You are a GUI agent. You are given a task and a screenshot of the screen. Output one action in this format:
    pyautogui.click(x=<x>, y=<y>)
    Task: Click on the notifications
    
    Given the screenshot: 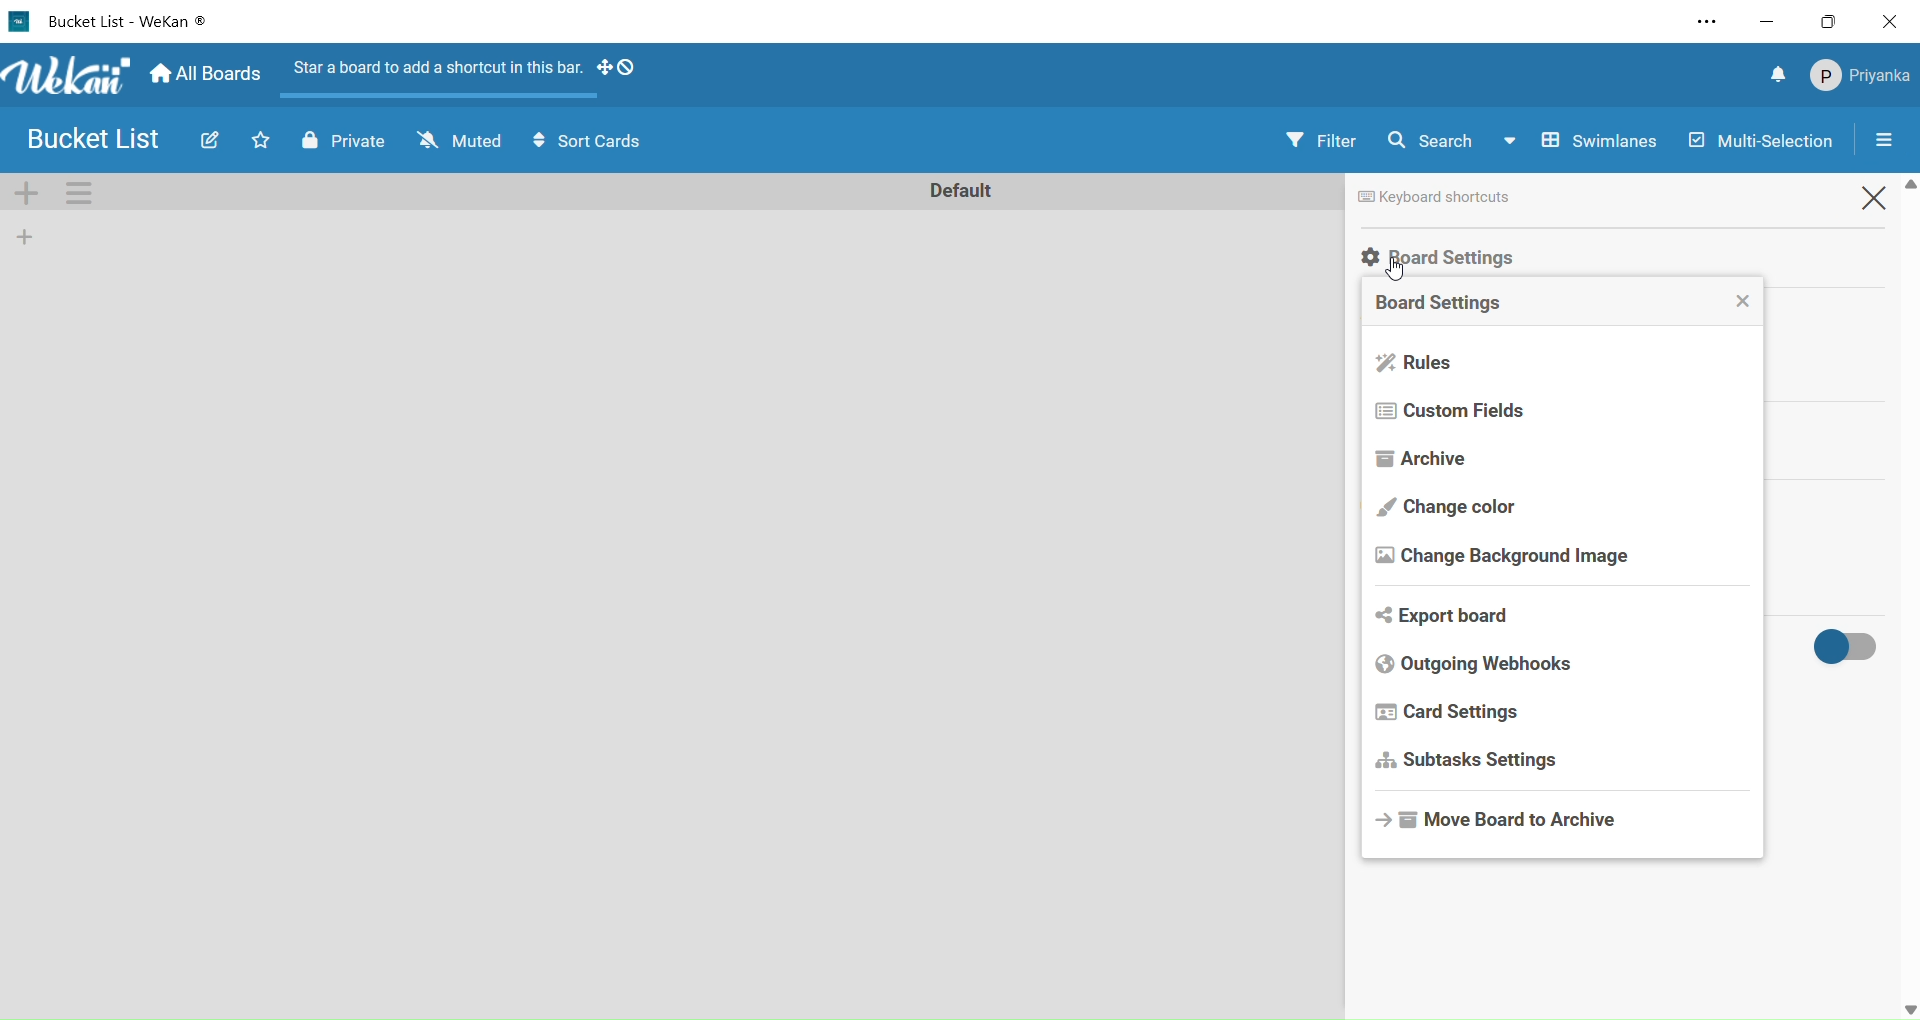 What is the action you would take?
    pyautogui.click(x=1778, y=74)
    